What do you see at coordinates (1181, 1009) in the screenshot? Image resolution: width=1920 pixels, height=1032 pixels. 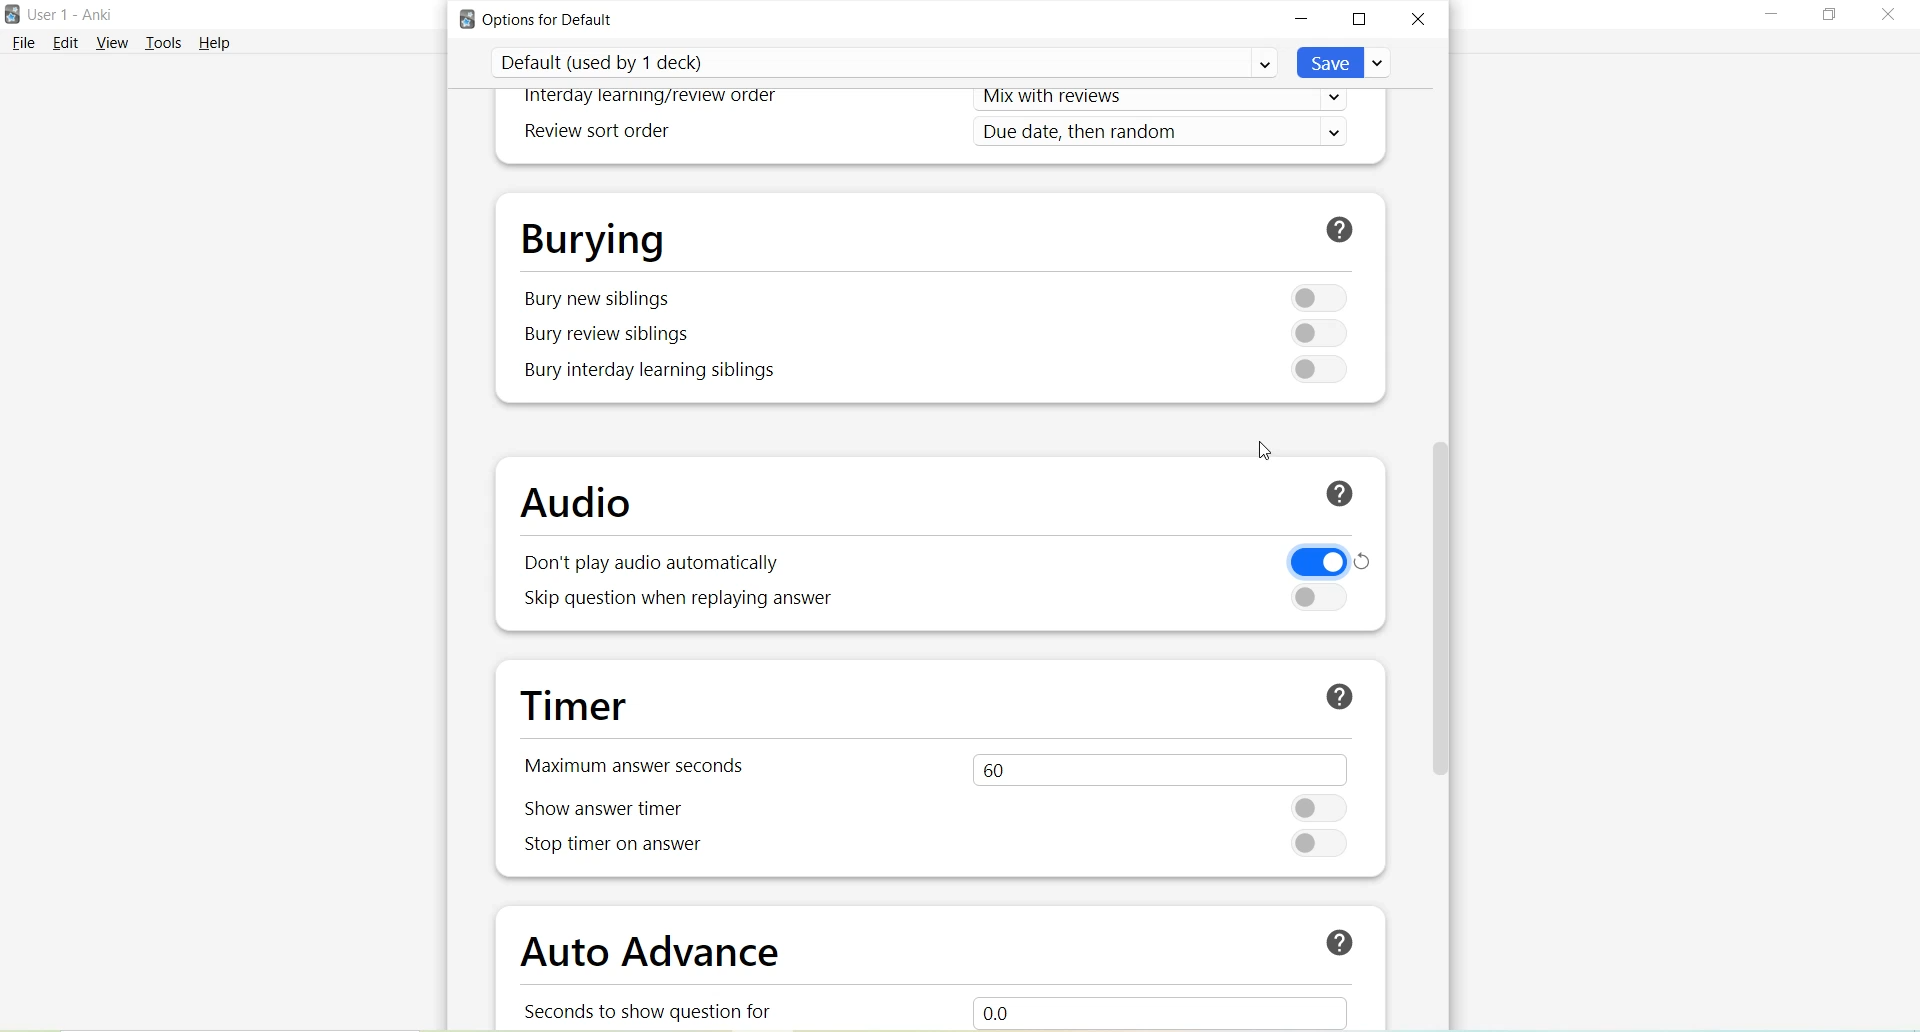 I see `0.0` at bounding box center [1181, 1009].